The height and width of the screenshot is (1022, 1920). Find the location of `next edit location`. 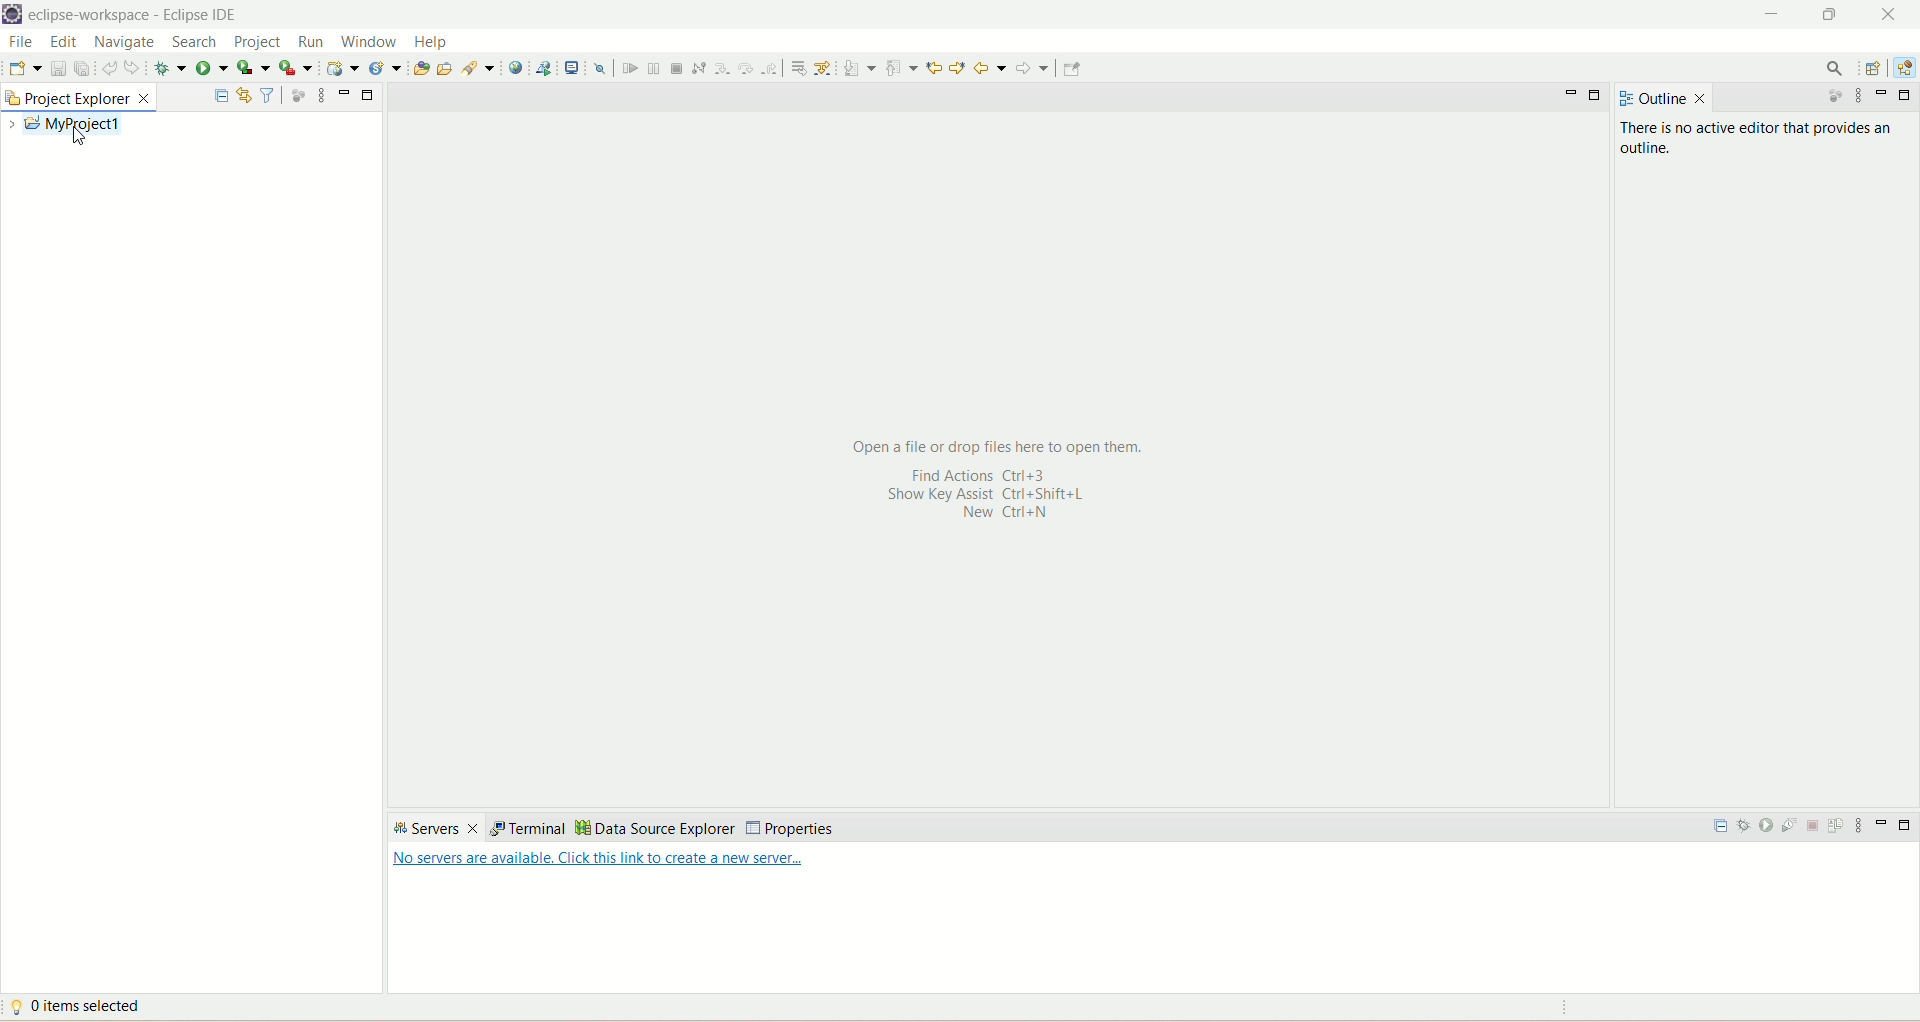

next edit location is located at coordinates (934, 68).